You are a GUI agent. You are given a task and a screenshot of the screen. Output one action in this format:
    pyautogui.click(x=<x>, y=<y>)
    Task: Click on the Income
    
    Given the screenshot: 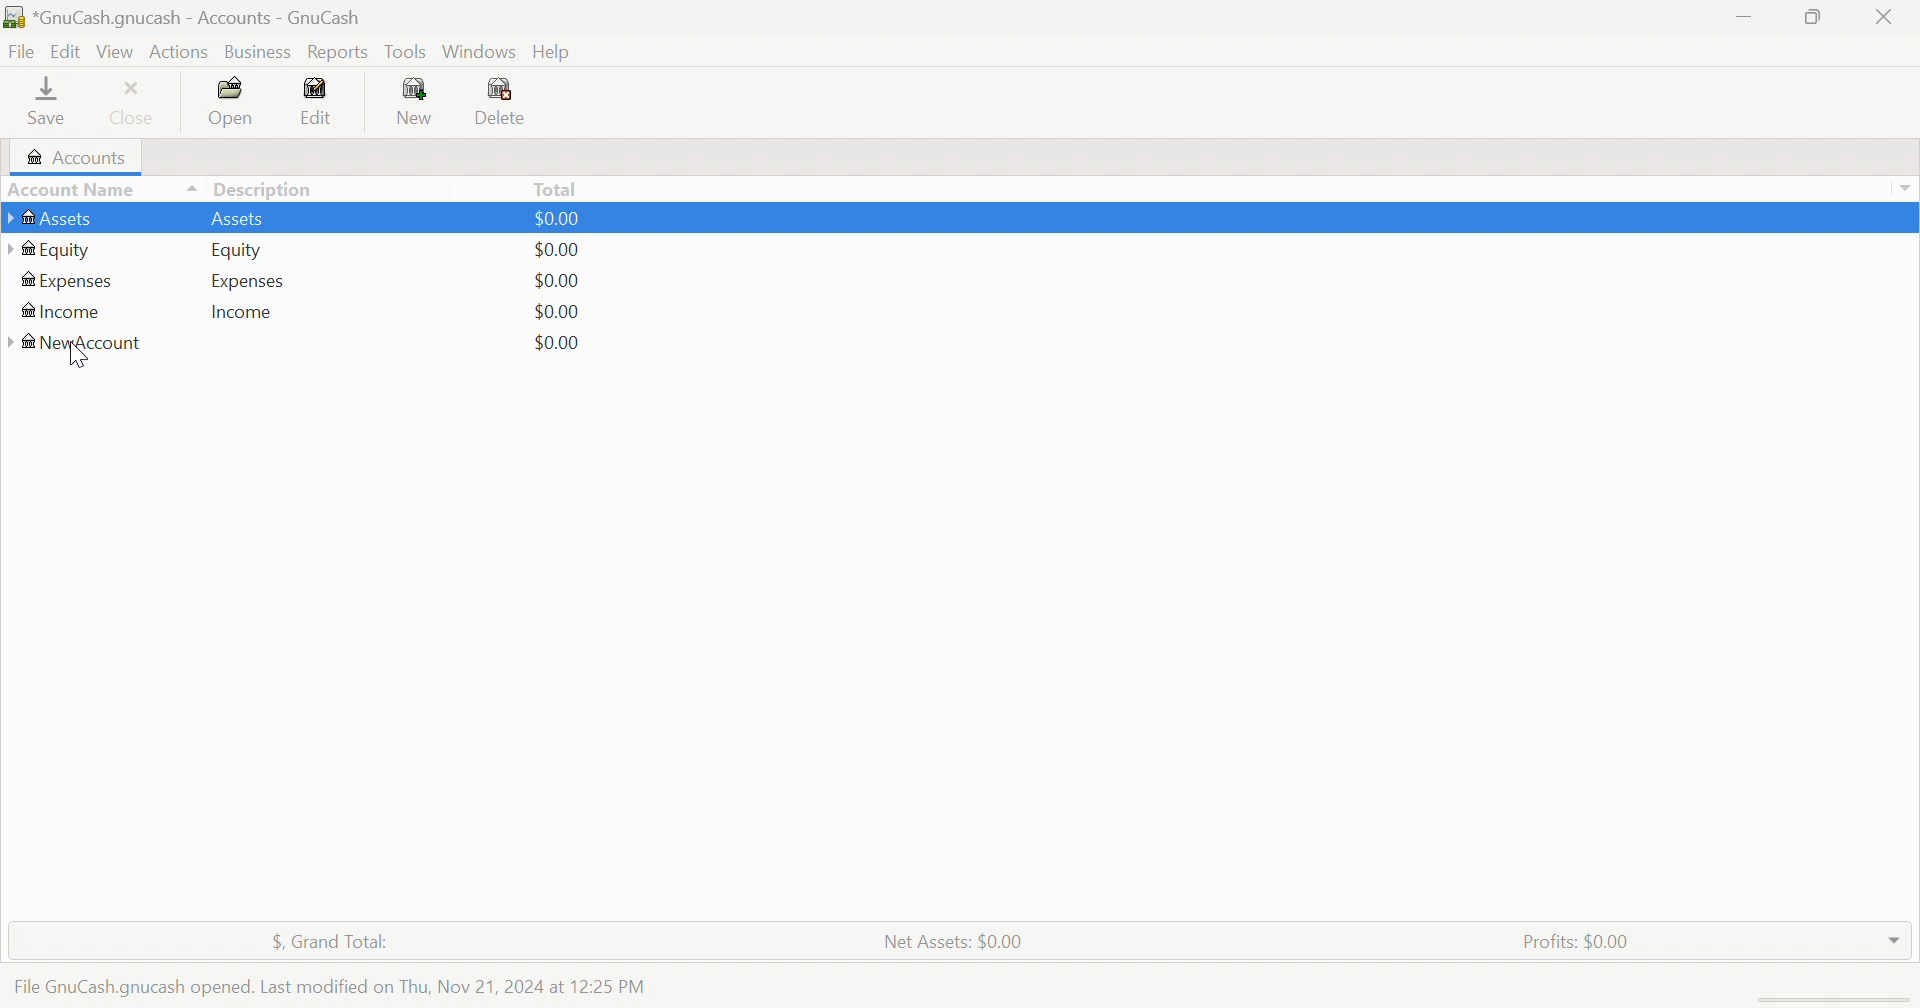 What is the action you would take?
    pyautogui.click(x=243, y=313)
    